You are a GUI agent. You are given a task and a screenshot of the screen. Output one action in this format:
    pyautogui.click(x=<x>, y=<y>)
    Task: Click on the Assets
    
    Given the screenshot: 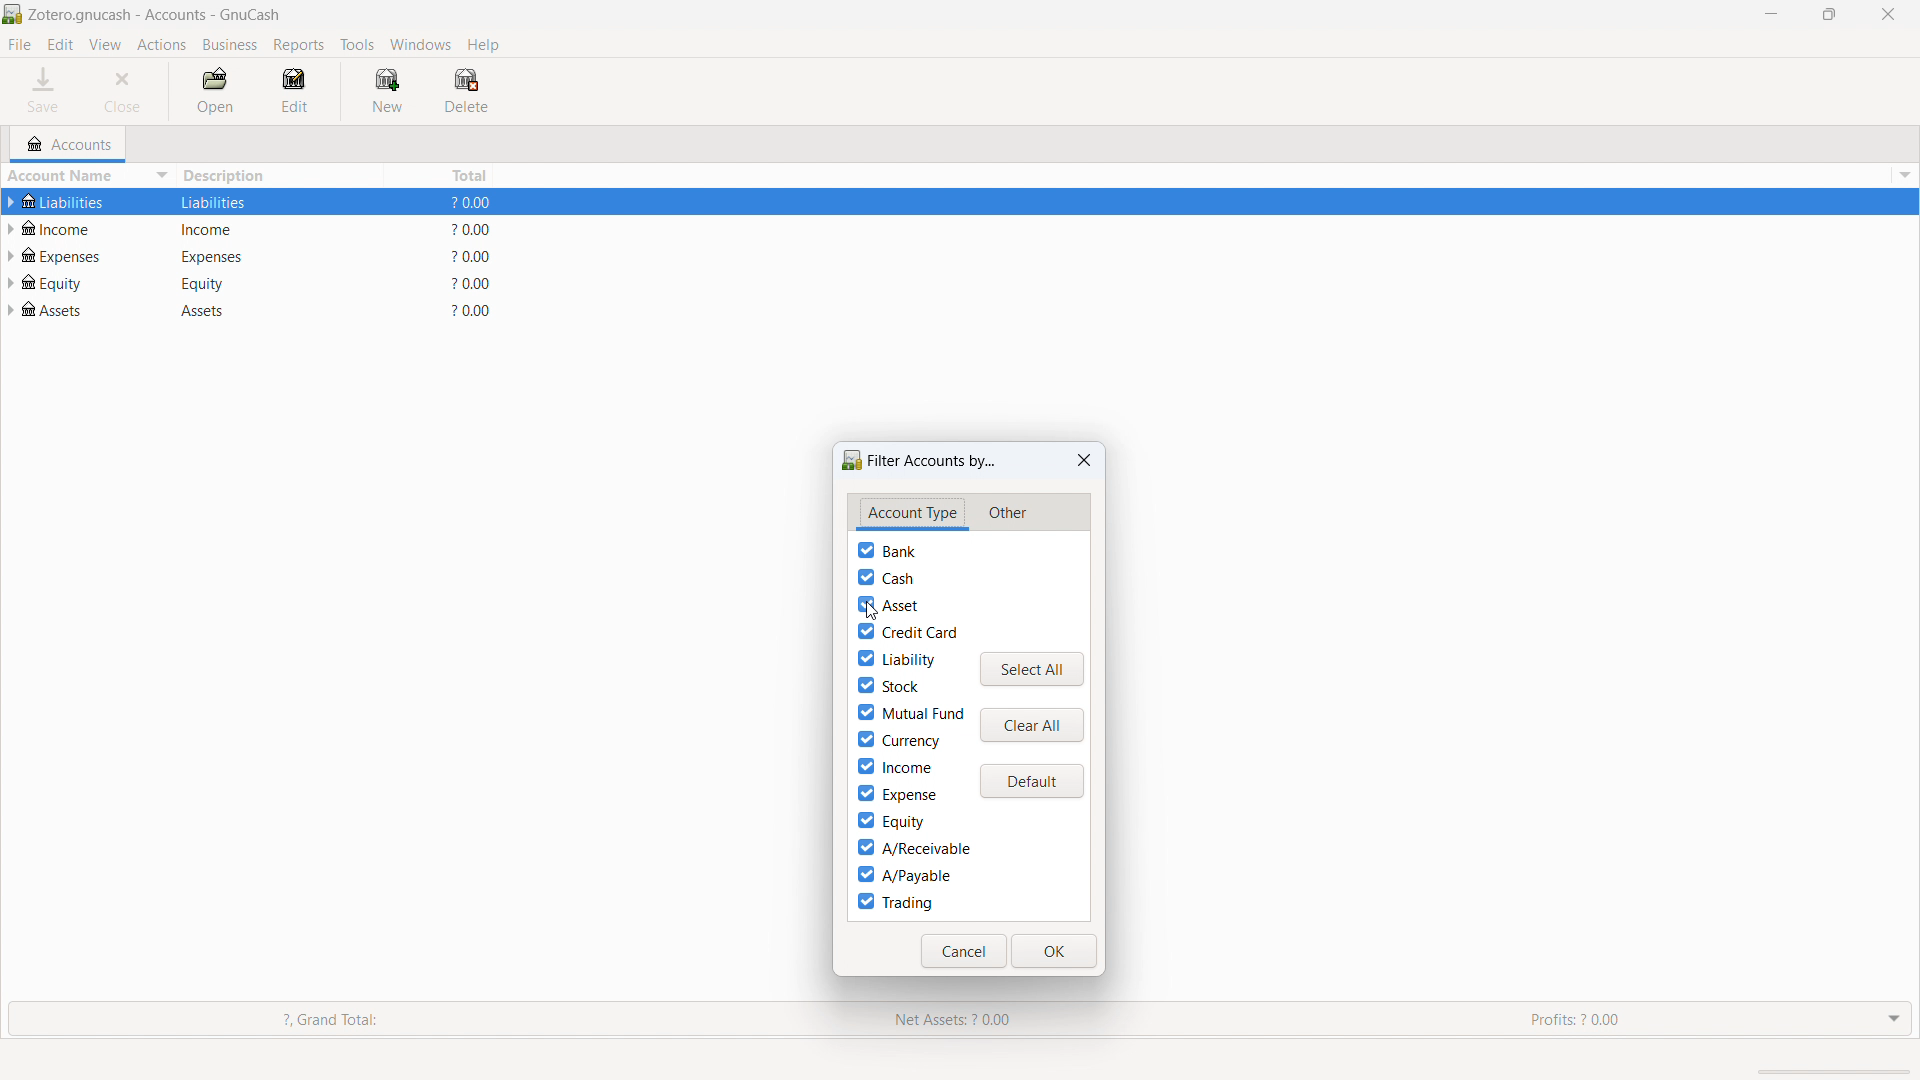 What is the action you would take?
    pyautogui.click(x=62, y=312)
    